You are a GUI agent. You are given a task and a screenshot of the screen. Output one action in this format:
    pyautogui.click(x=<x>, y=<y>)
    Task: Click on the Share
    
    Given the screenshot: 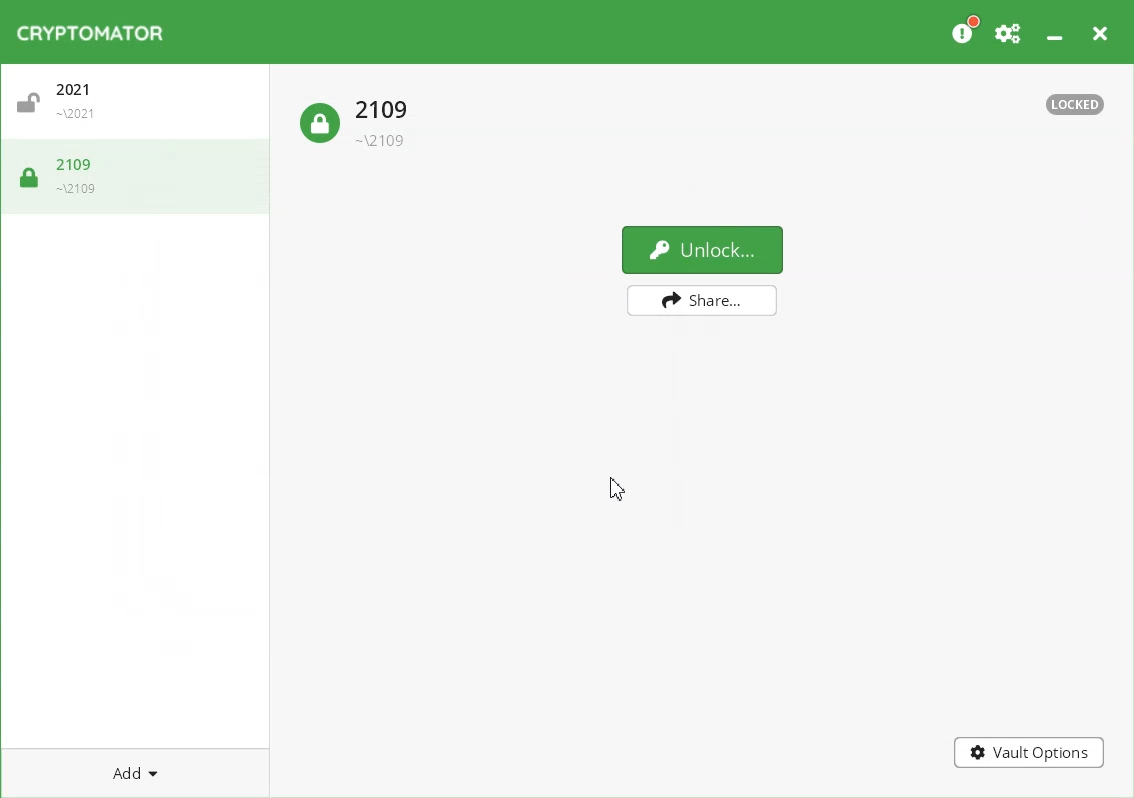 What is the action you would take?
    pyautogui.click(x=703, y=301)
    